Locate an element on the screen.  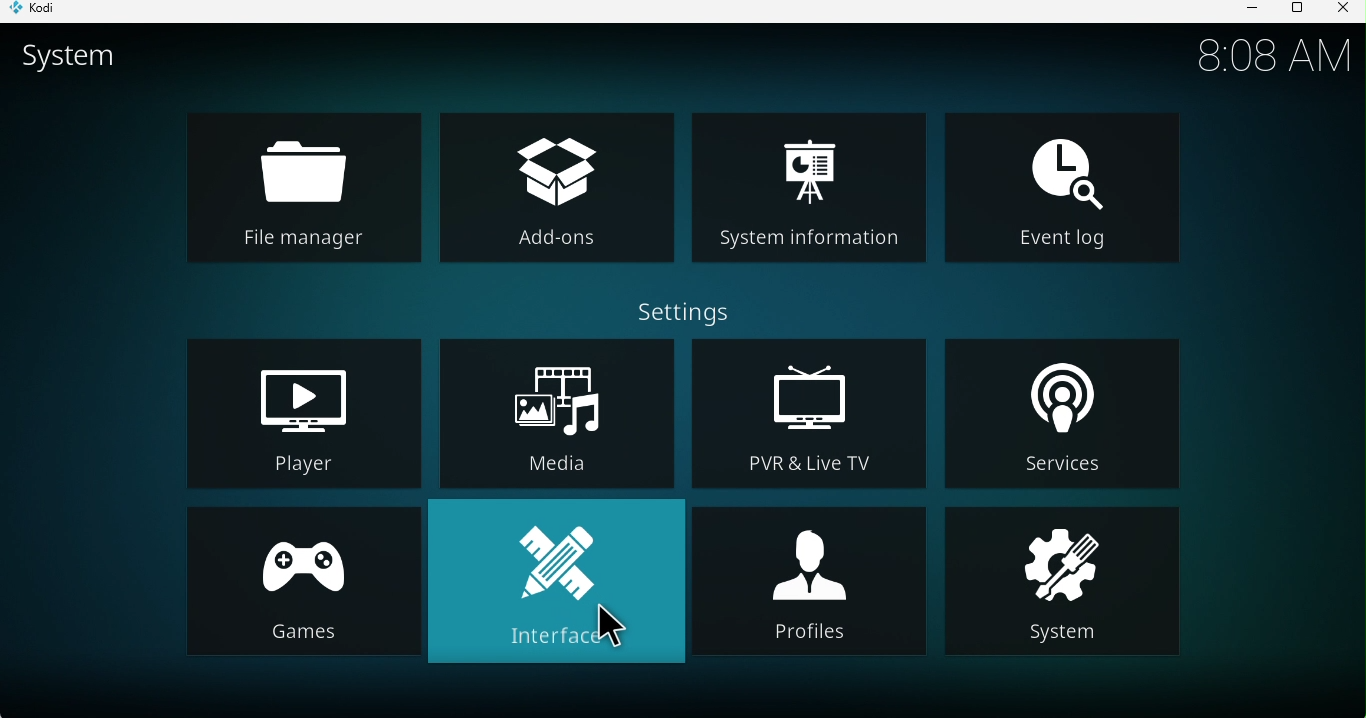
System is located at coordinates (1062, 579).